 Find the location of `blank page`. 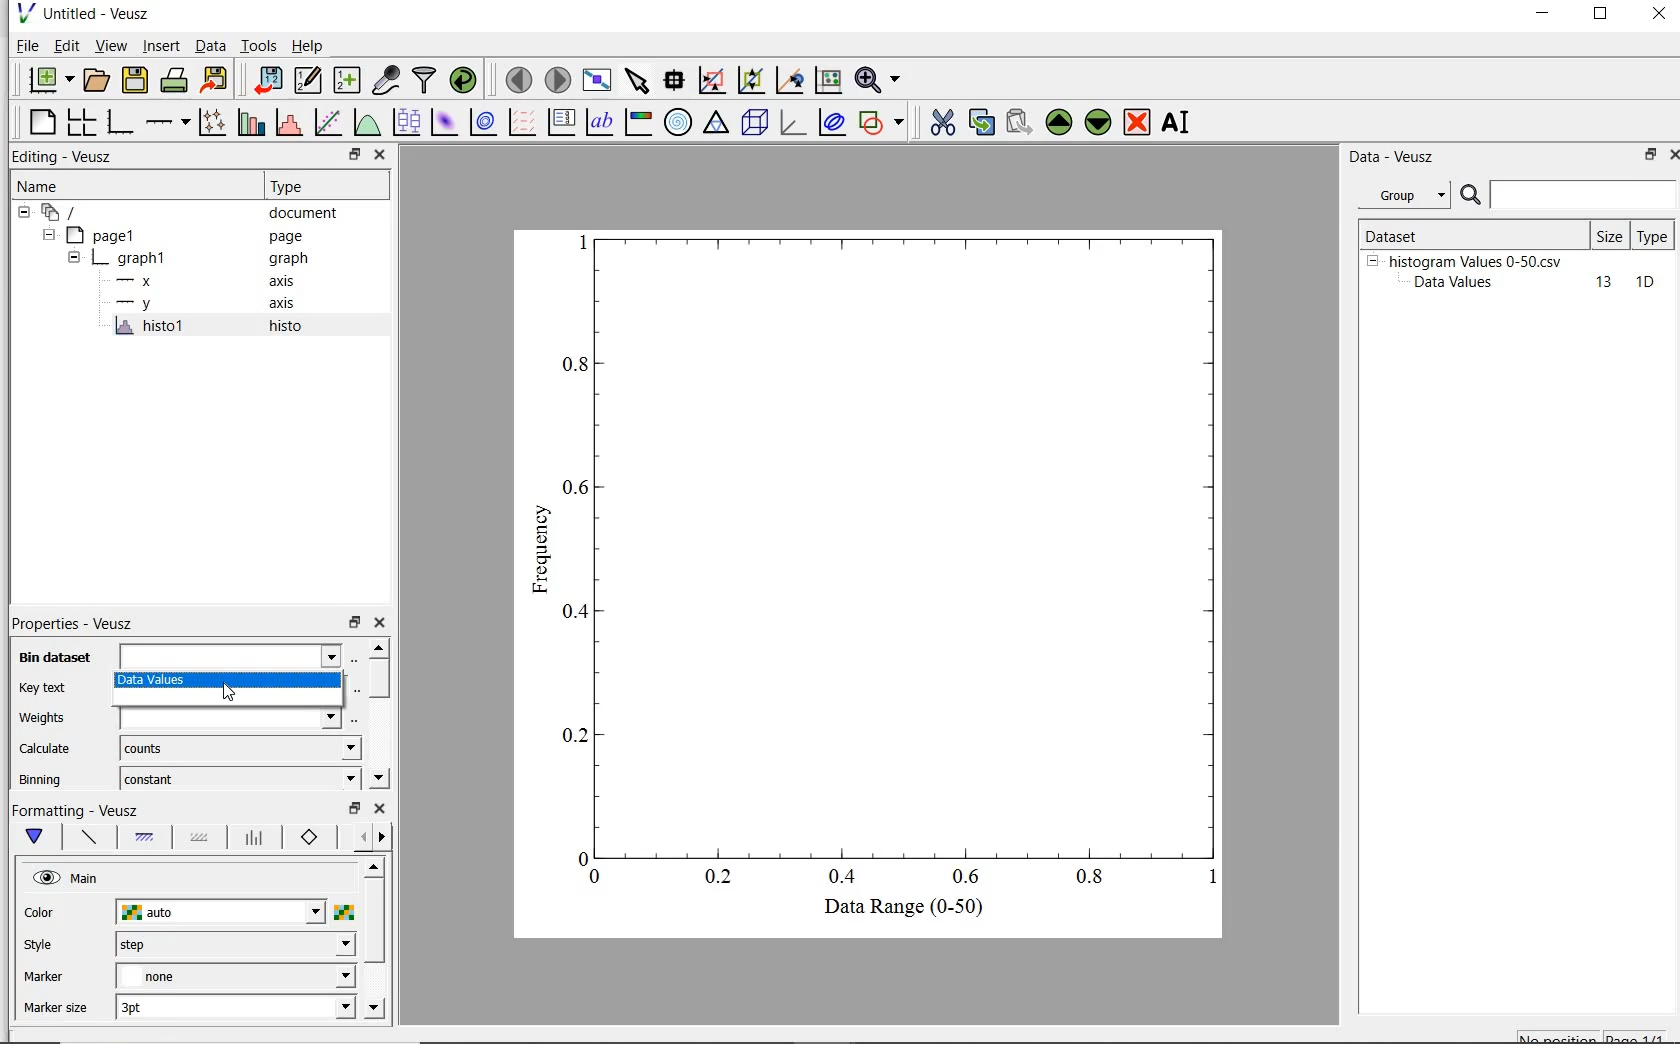

blank page is located at coordinates (43, 122).